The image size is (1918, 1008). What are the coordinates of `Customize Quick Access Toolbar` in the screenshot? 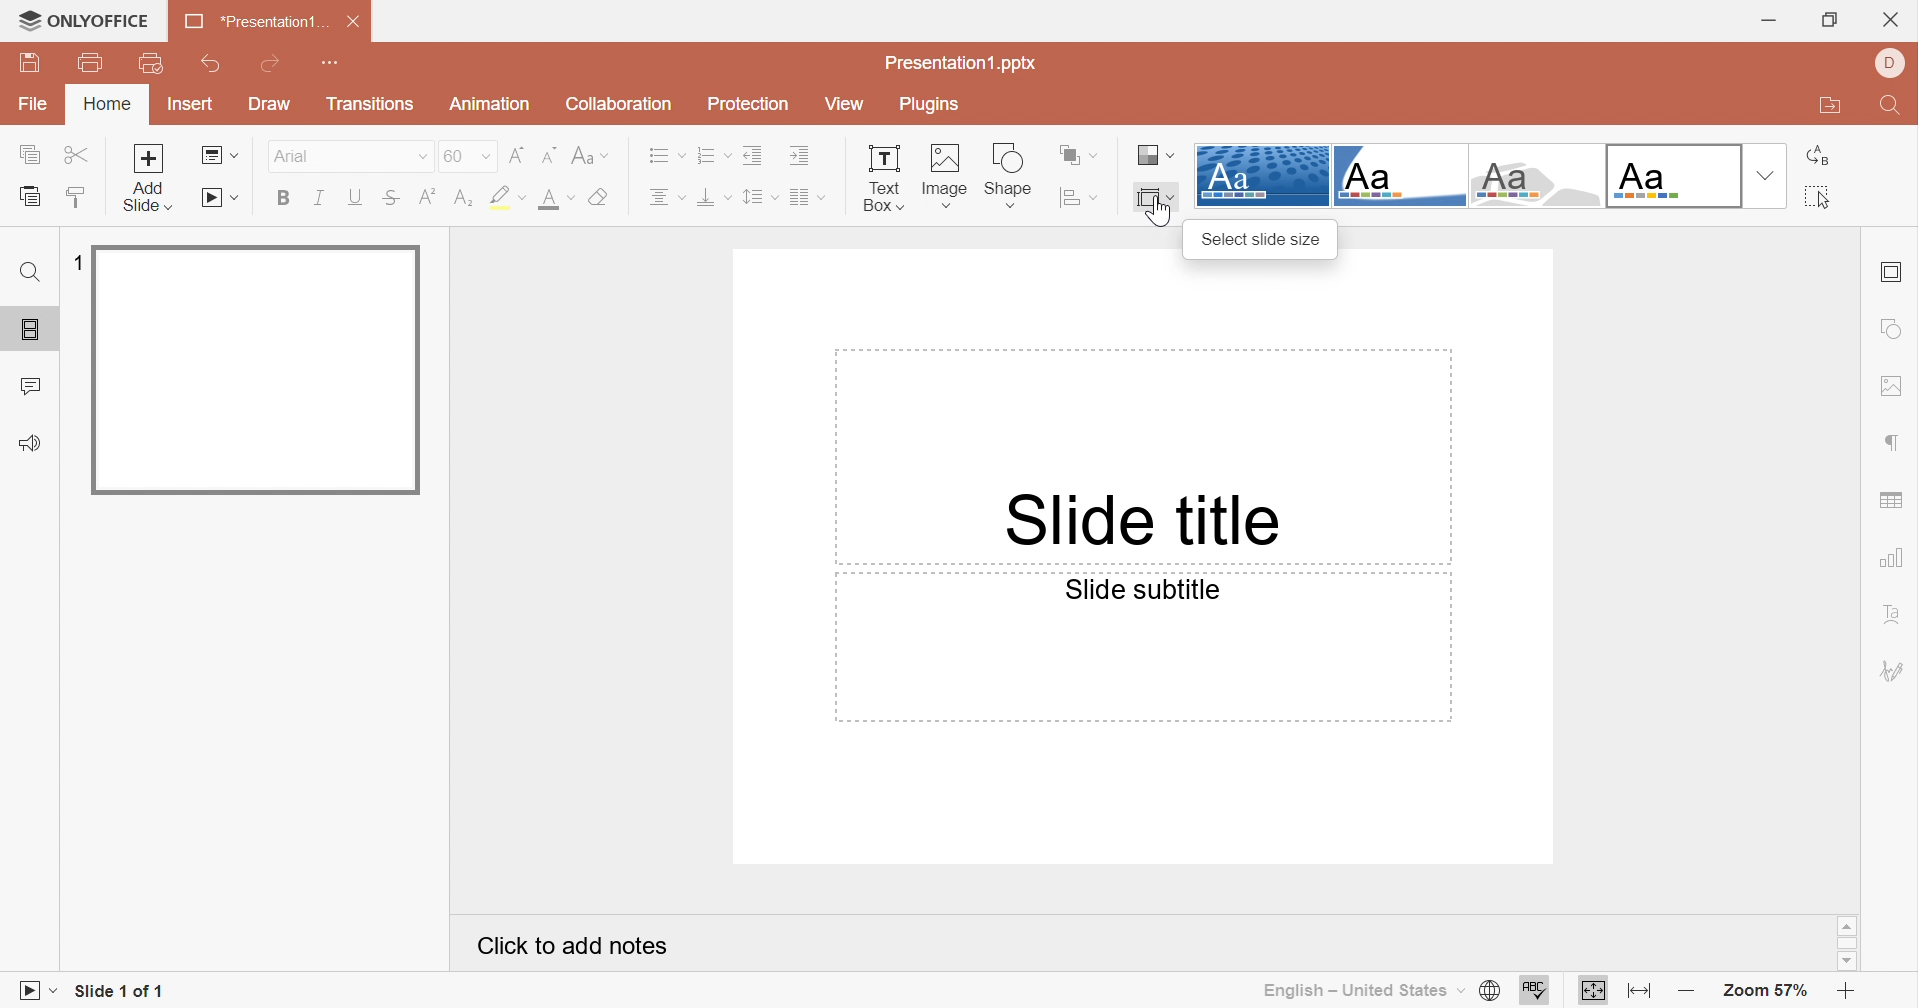 It's located at (333, 62).